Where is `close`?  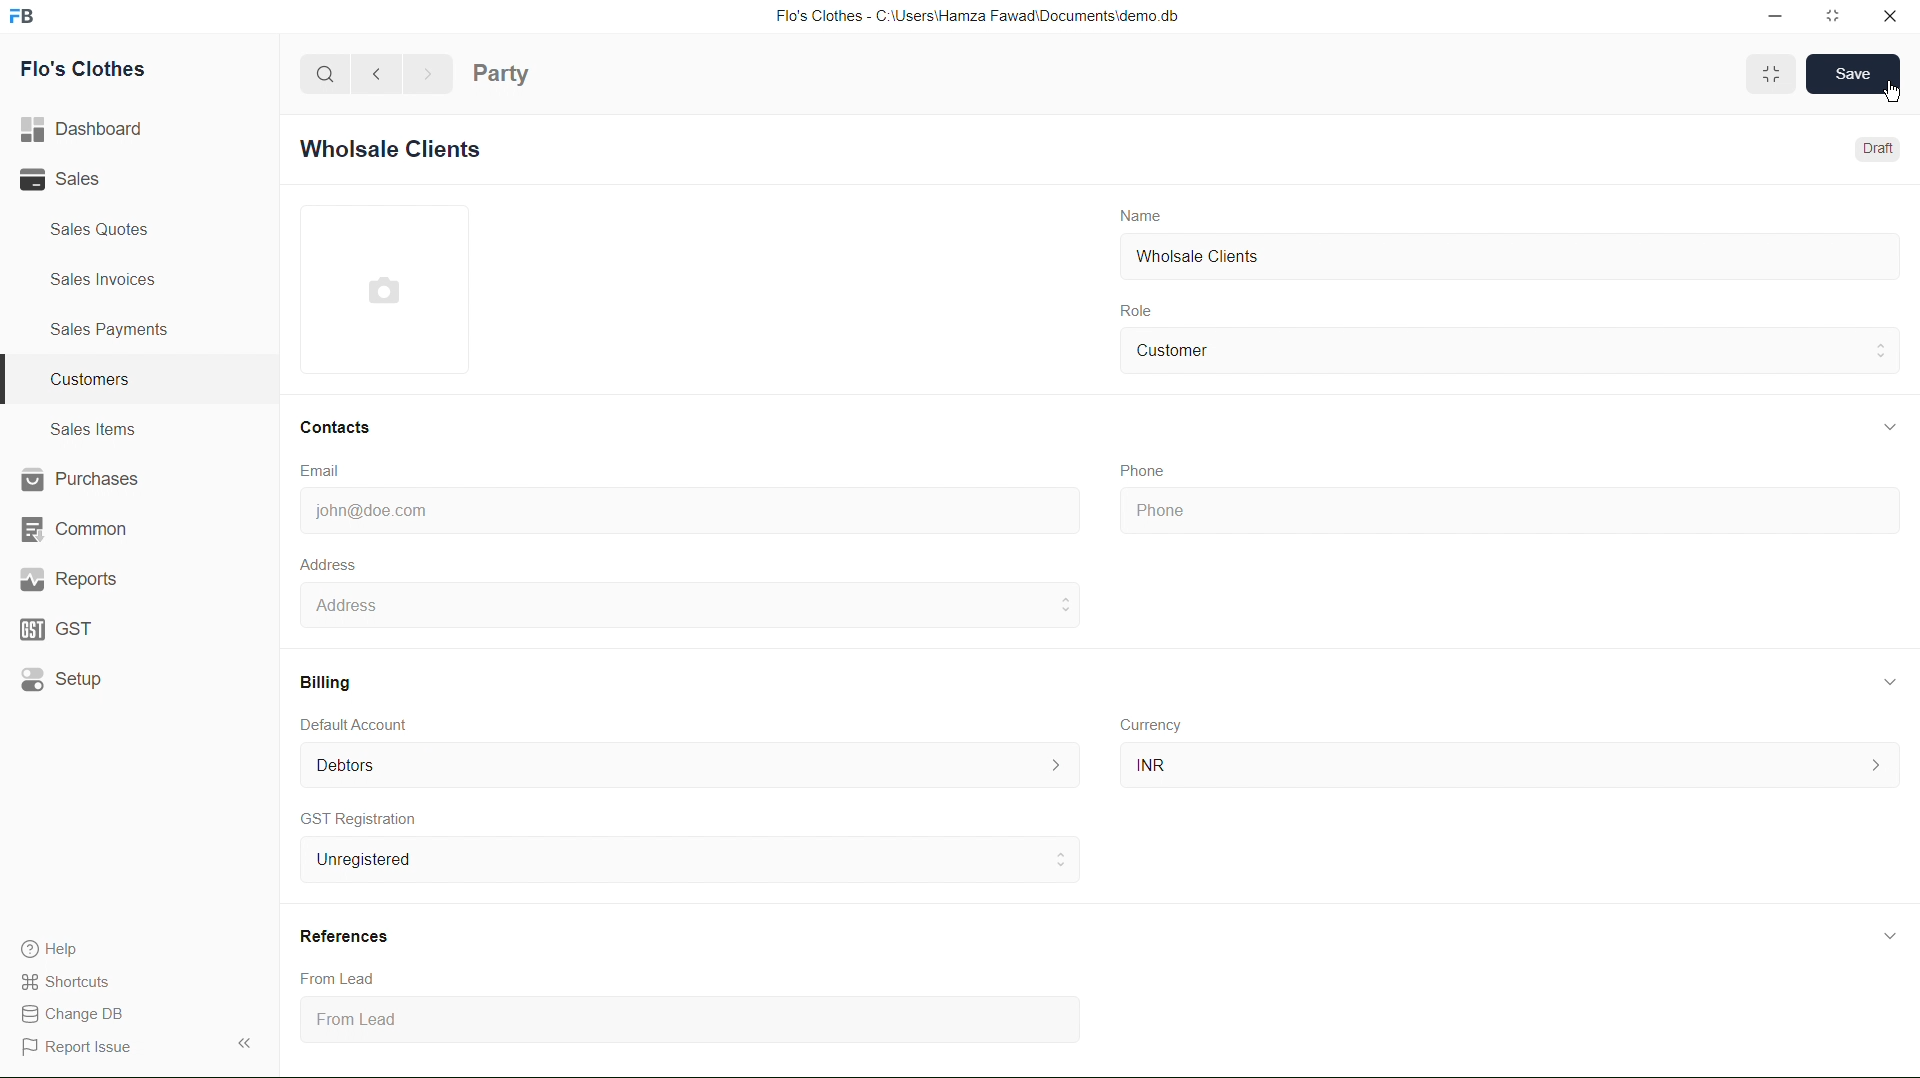 close is located at coordinates (1885, 17).